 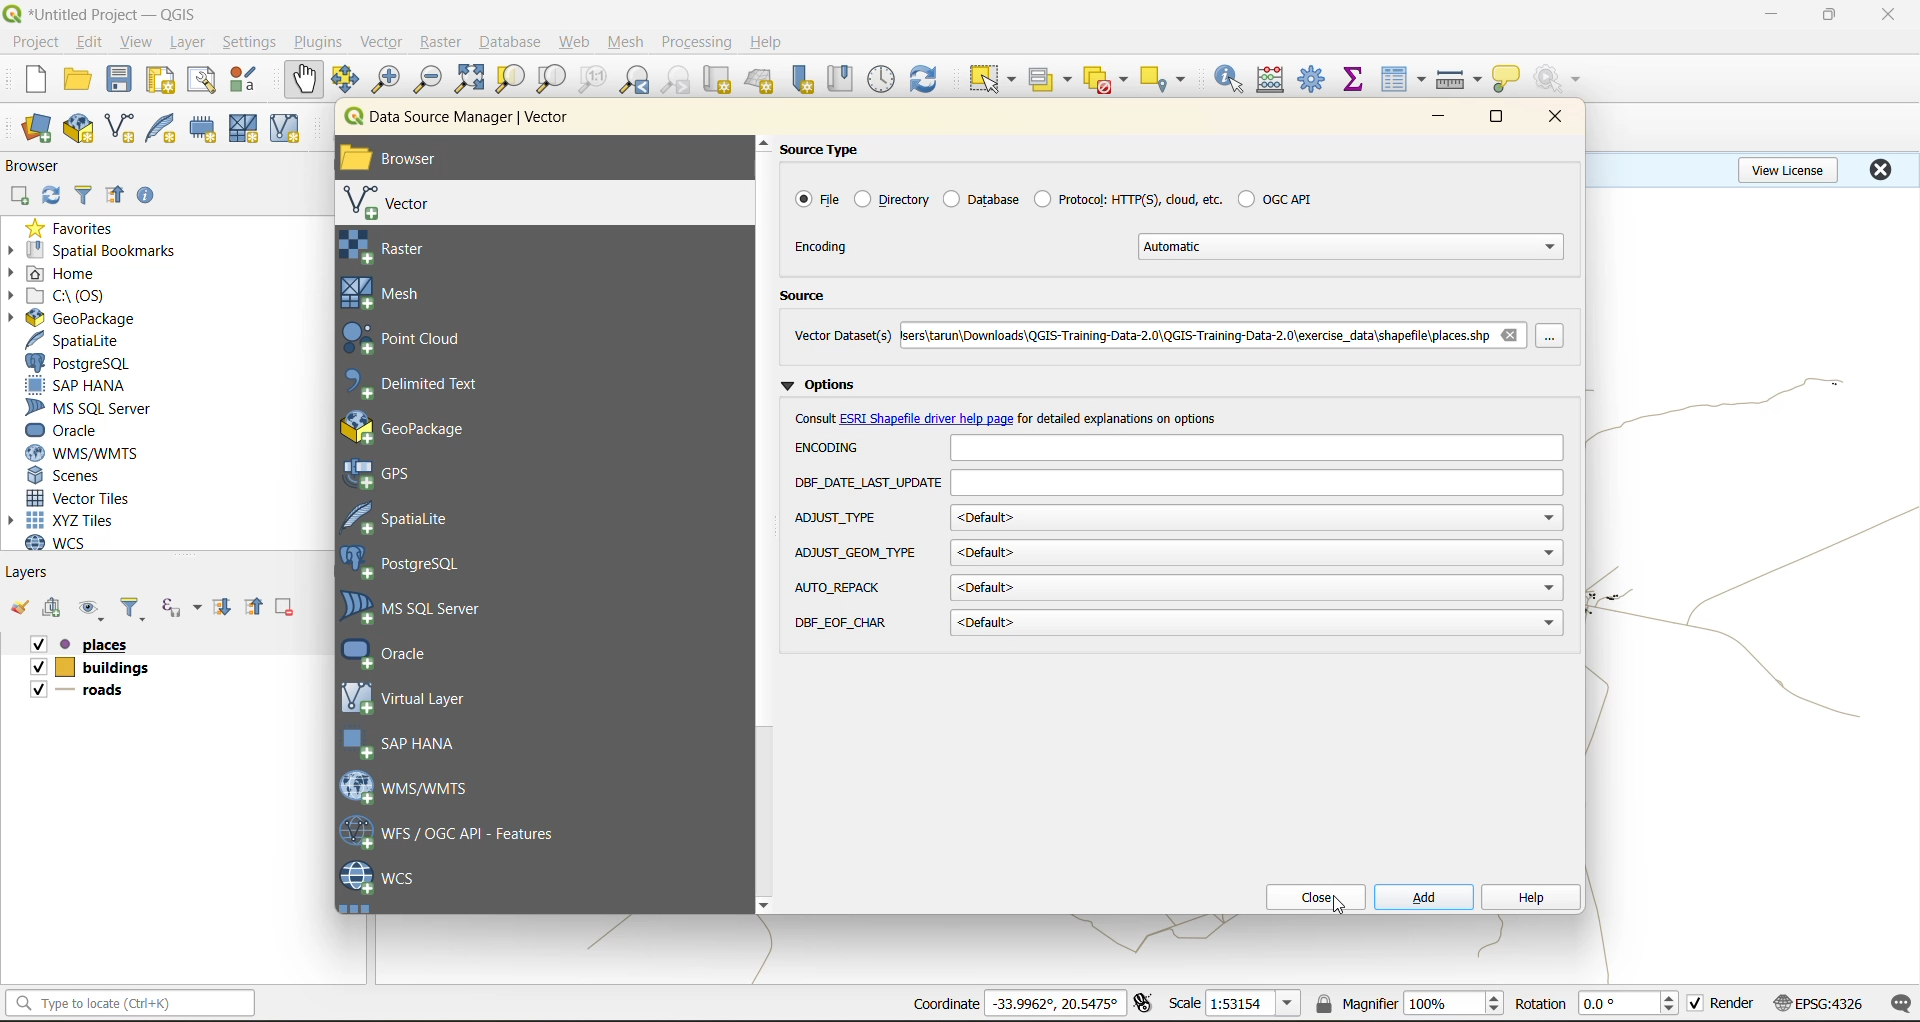 I want to click on new mesh layer, so click(x=247, y=131).